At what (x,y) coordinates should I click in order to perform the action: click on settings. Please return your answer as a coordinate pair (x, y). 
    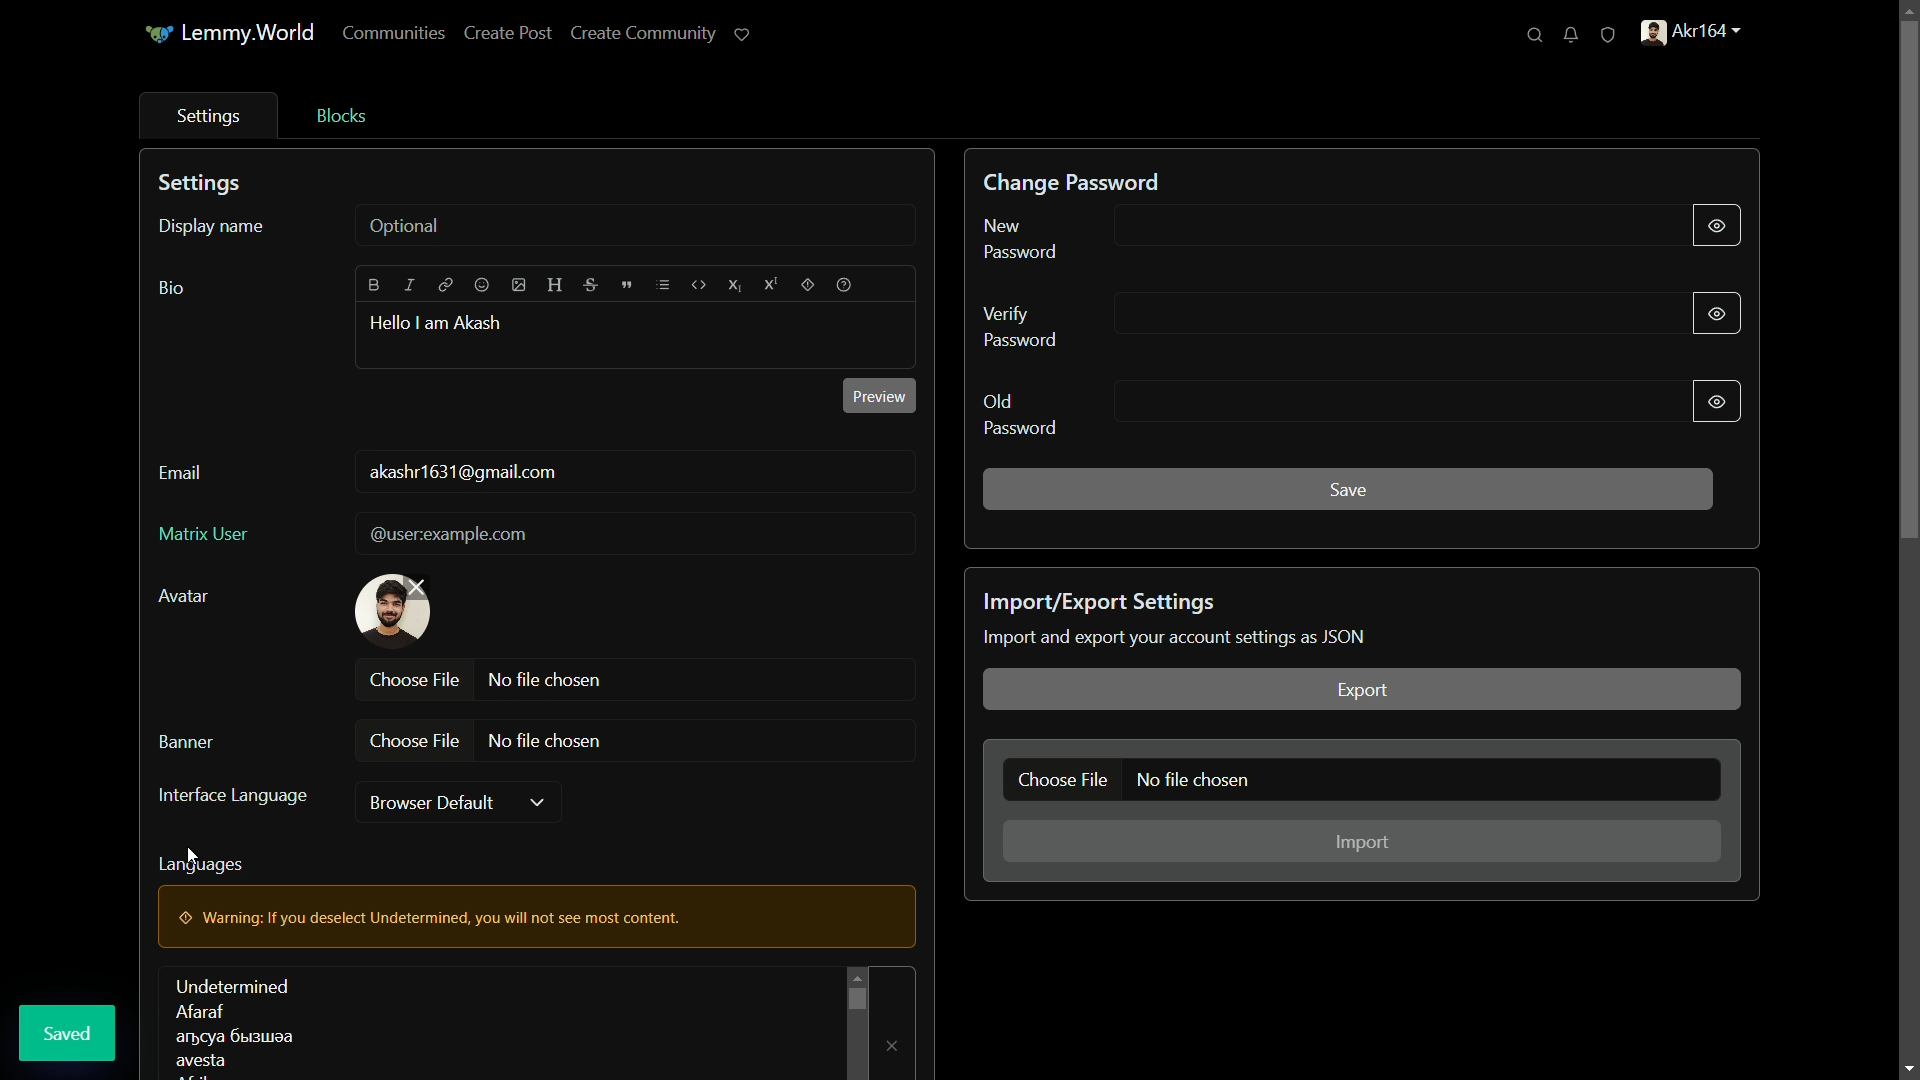
    Looking at the image, I should click on (203, 184).